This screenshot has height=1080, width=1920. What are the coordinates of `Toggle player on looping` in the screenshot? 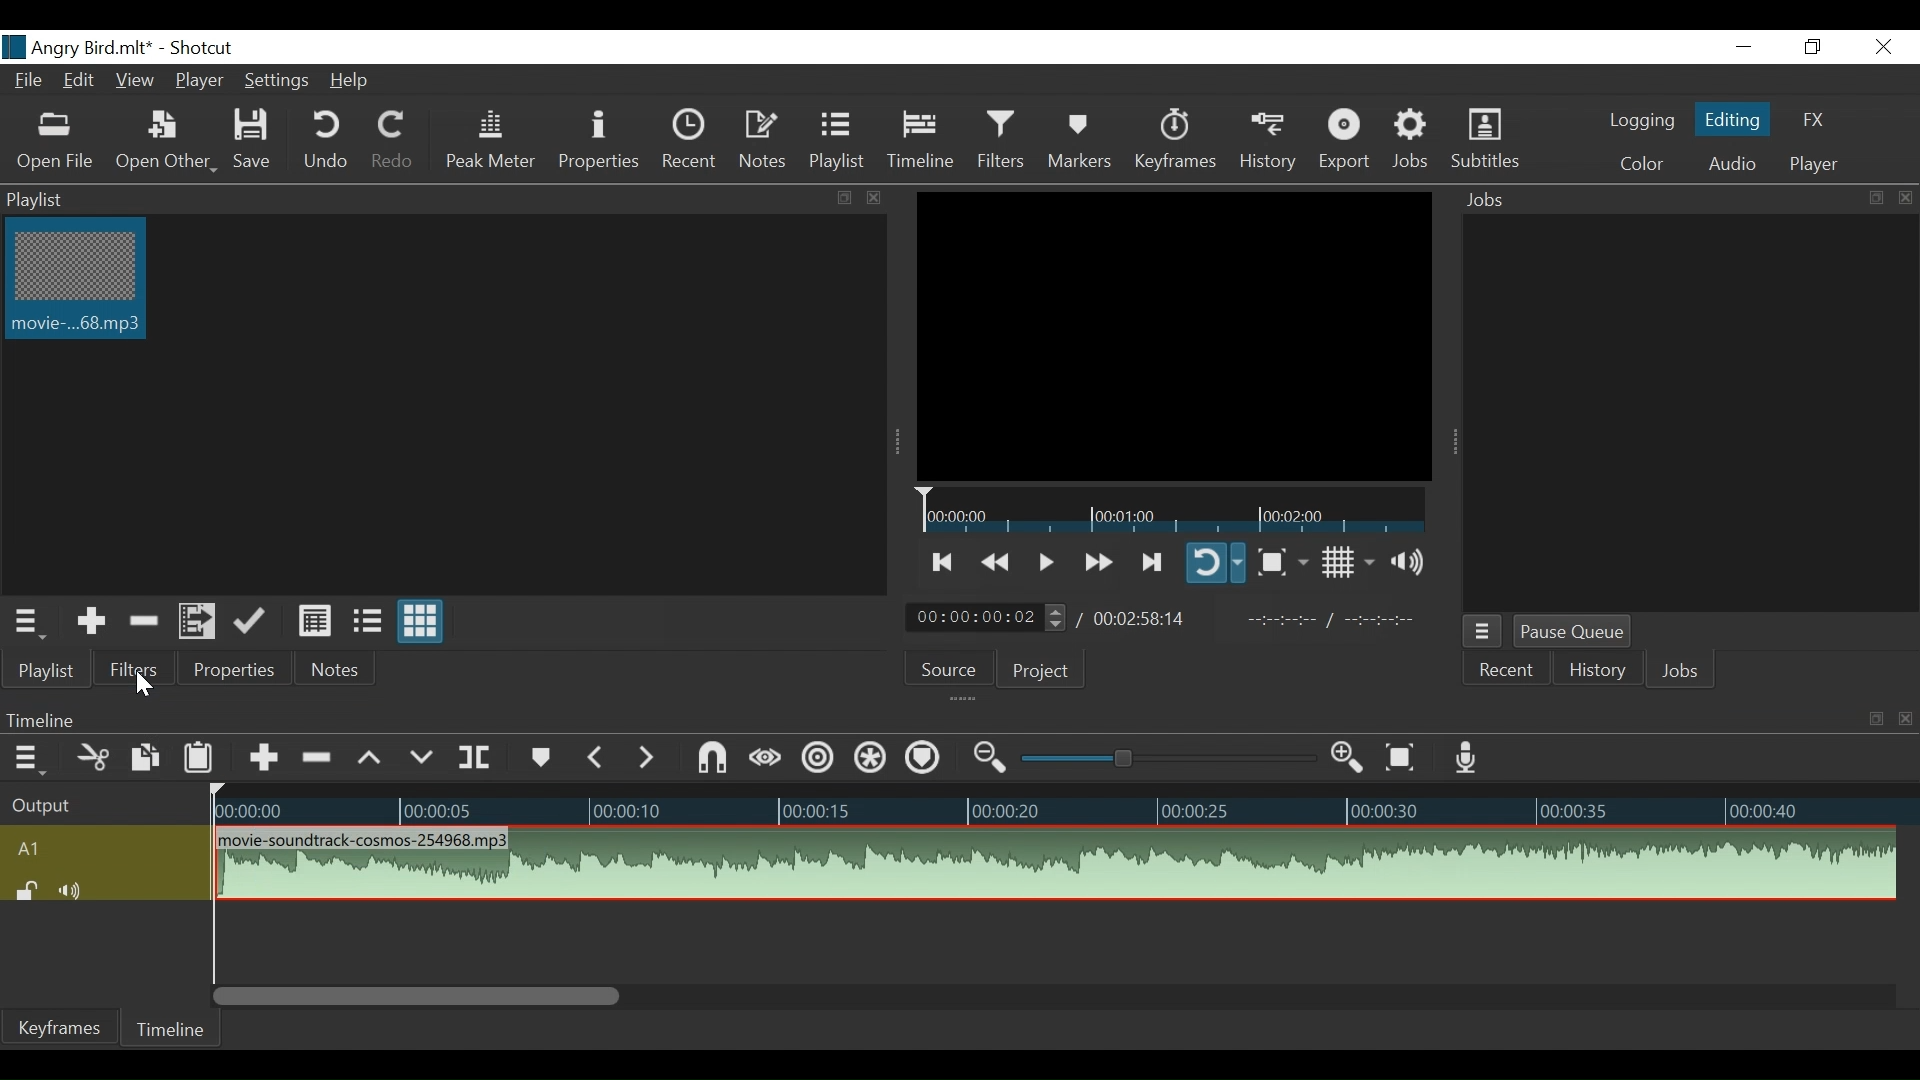 It's located at (1217, 564).